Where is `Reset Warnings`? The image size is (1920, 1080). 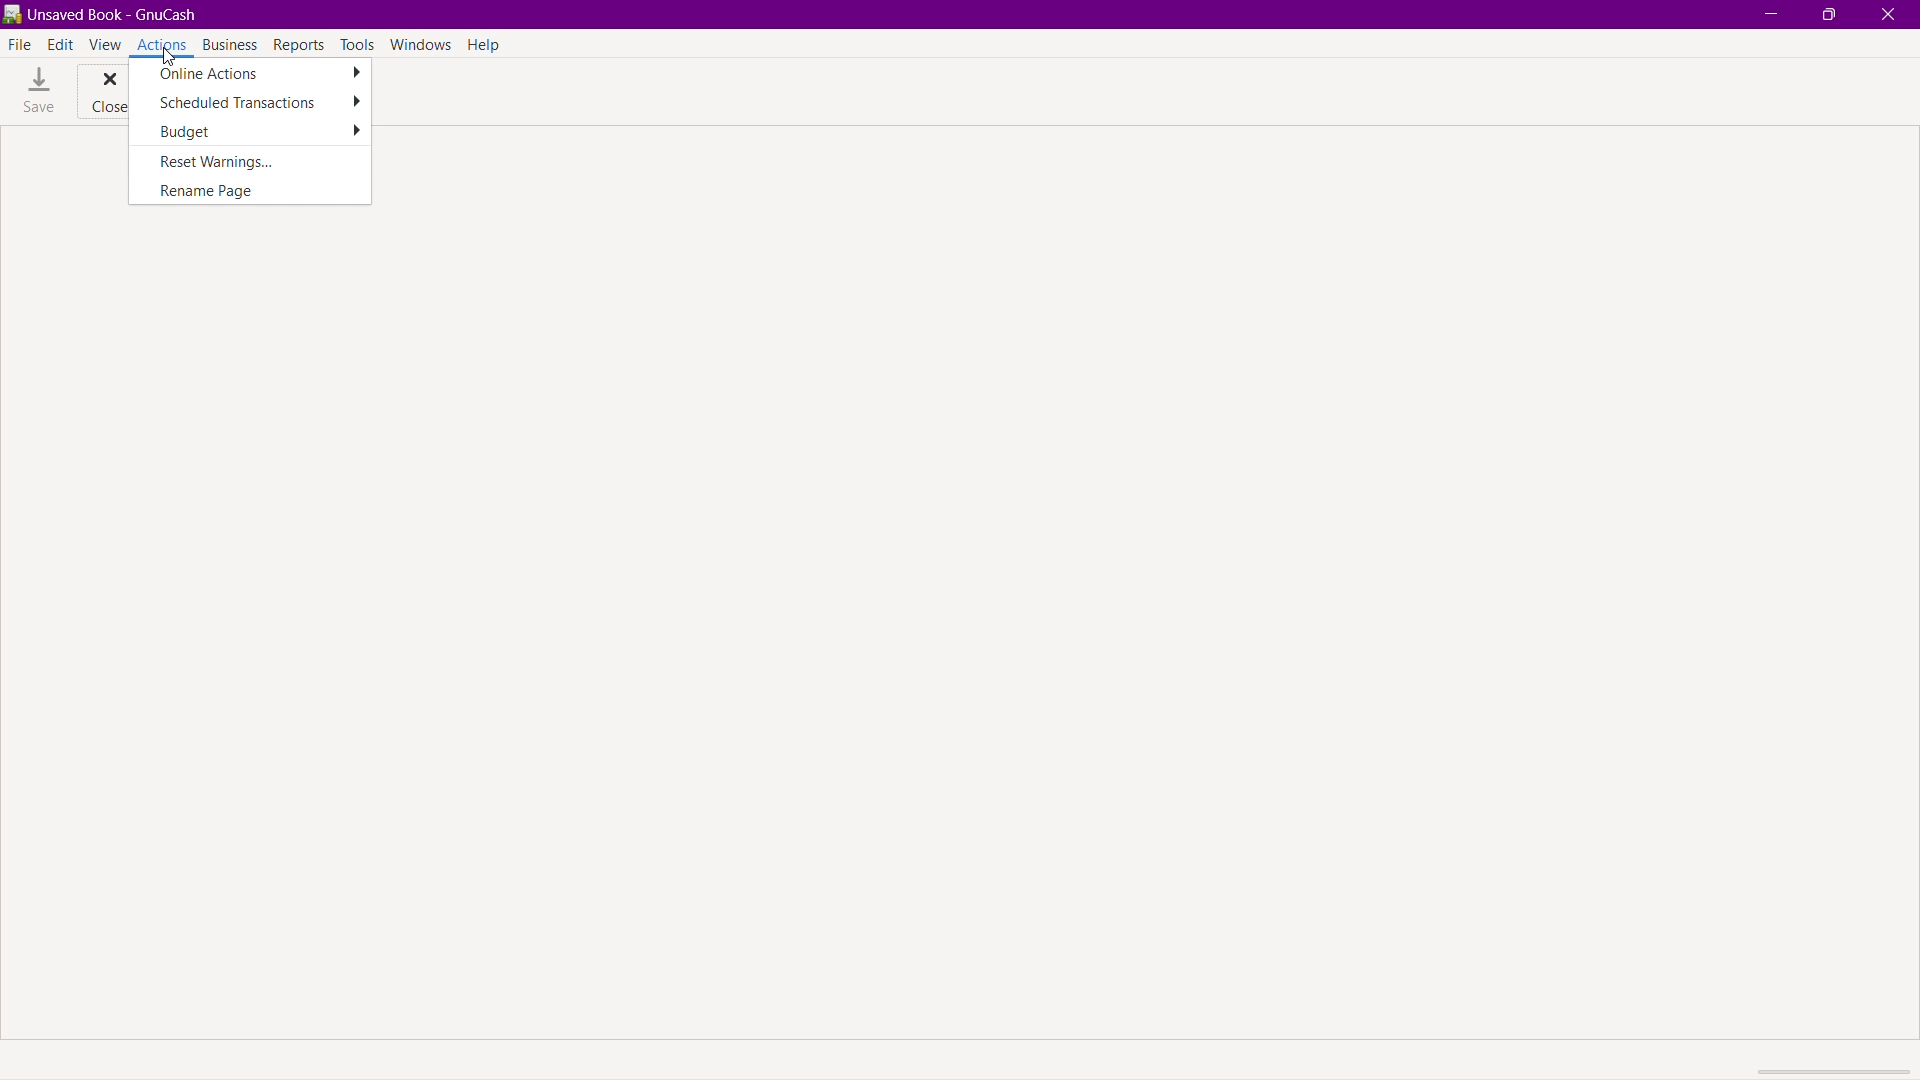
Reset Warnings is located at coordinates (257, 164).